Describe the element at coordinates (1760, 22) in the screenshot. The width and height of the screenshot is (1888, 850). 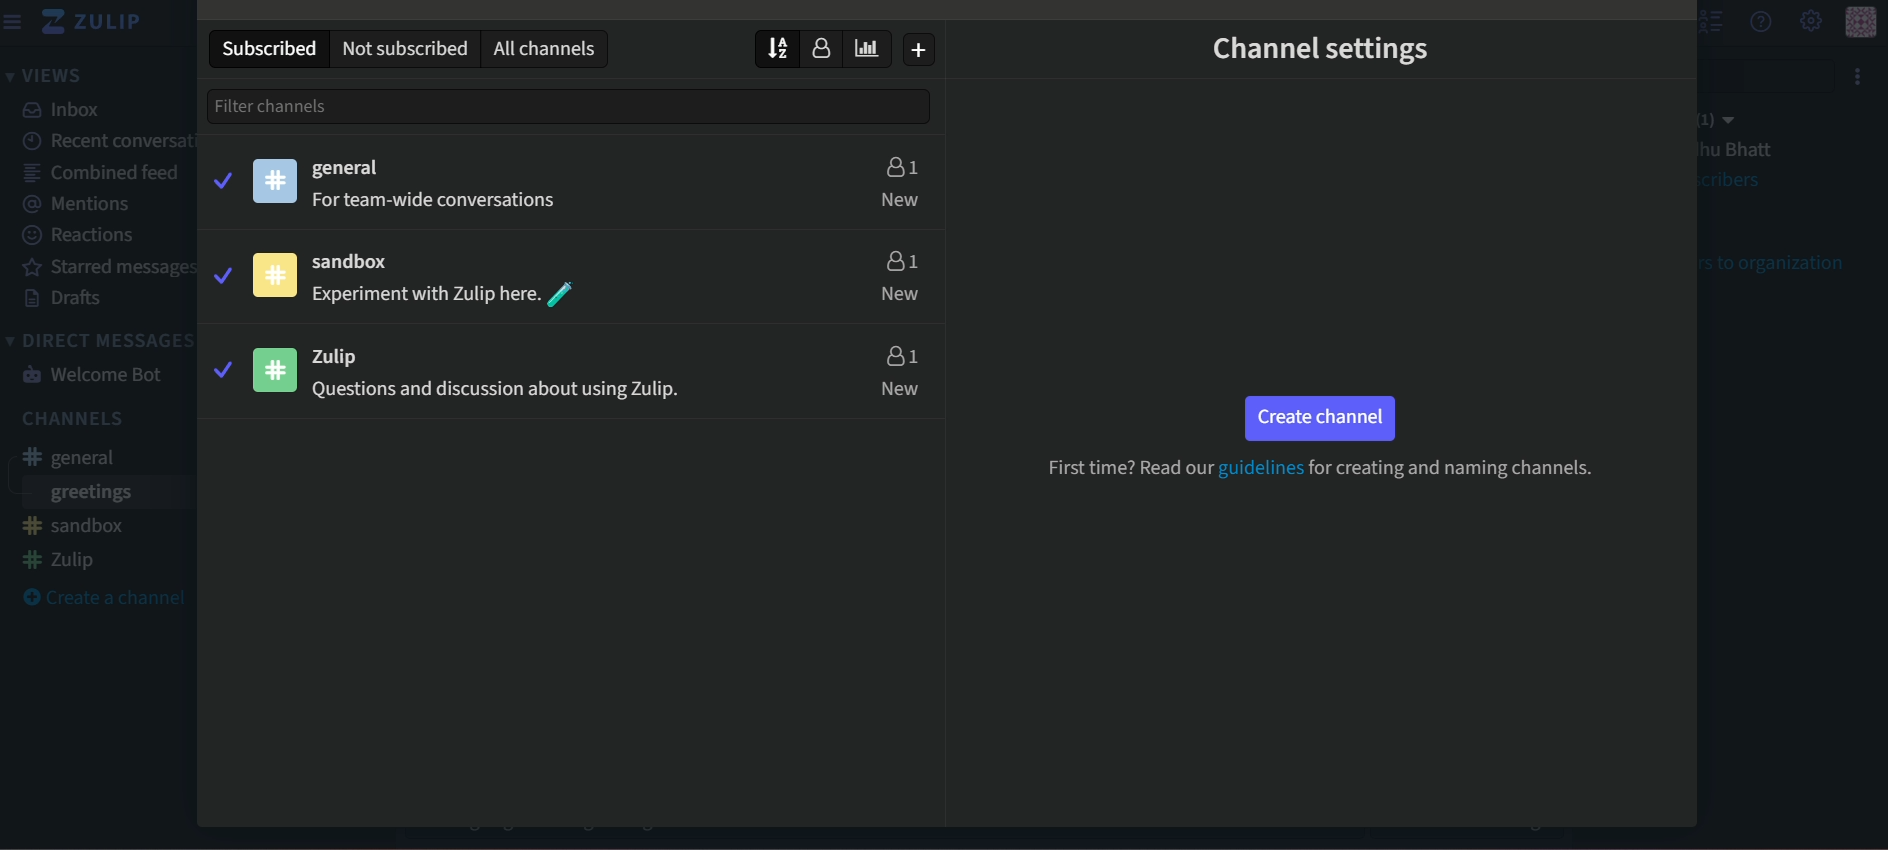
I see `question` at that location.